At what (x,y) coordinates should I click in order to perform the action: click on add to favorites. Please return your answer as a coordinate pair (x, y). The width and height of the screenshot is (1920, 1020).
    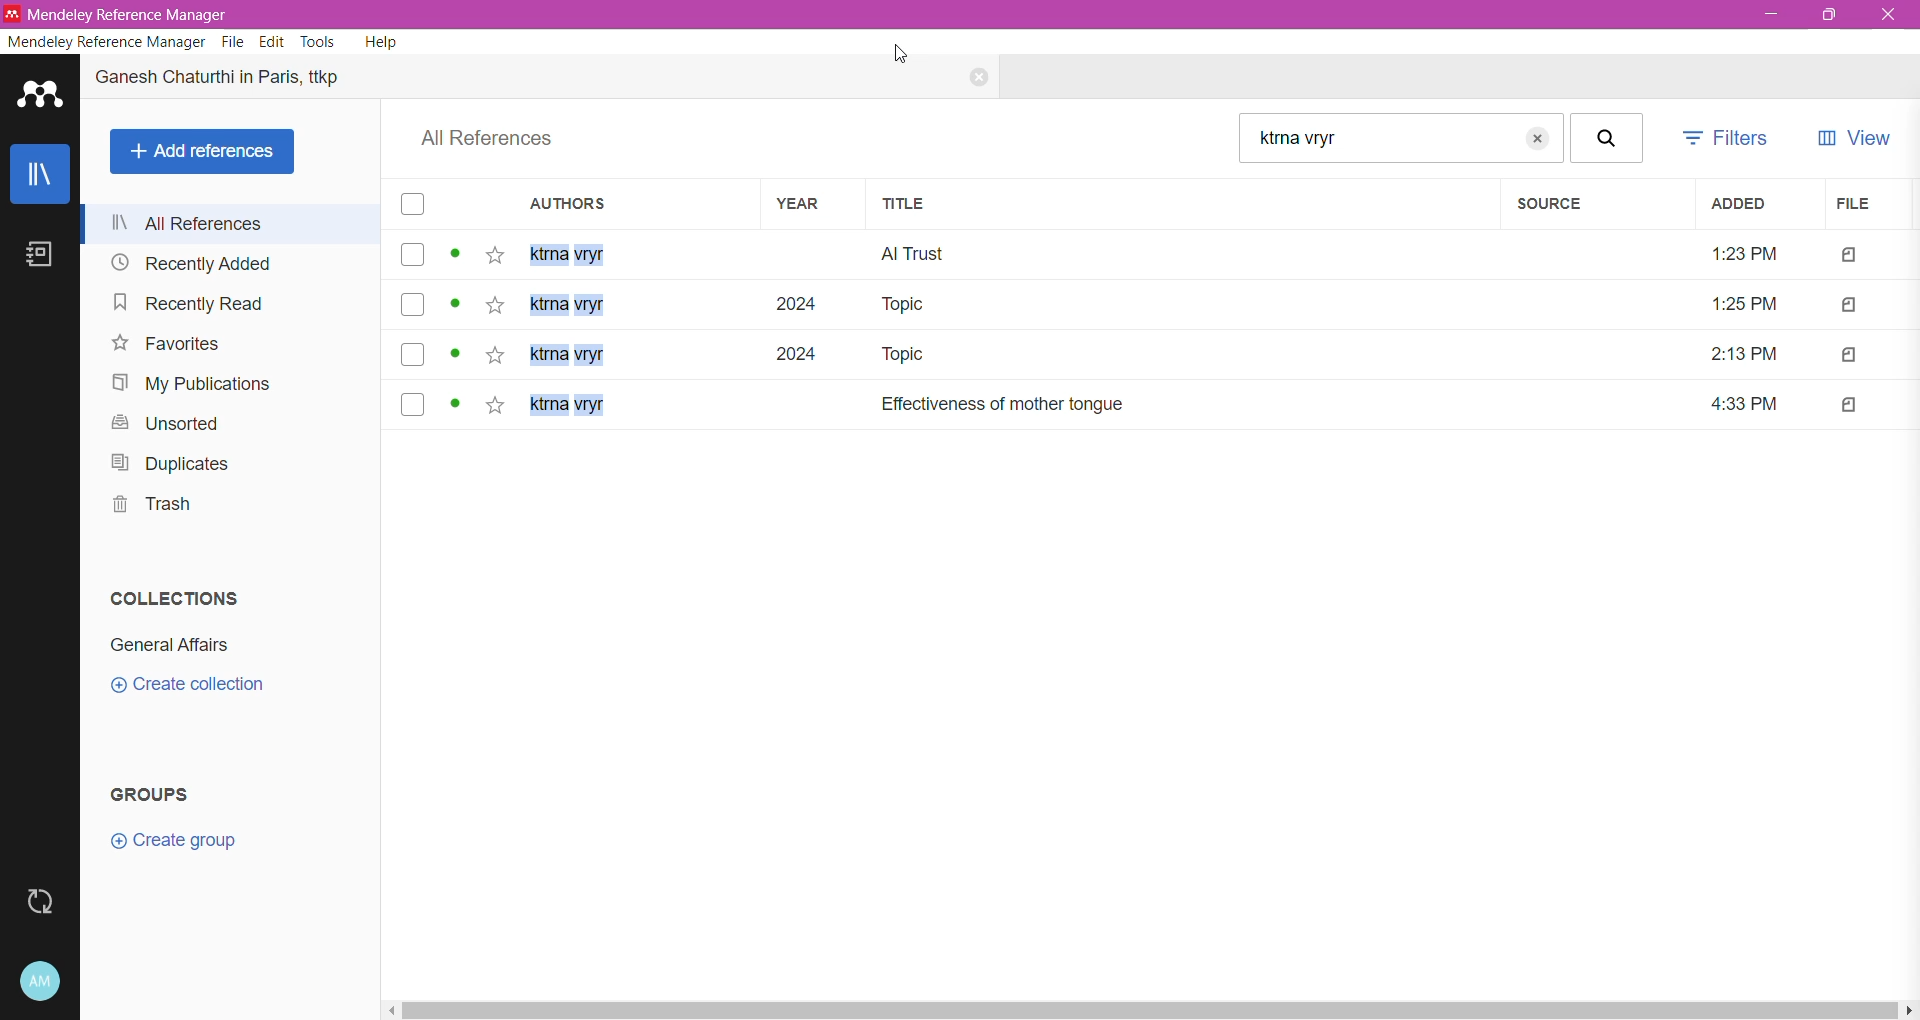
    Looking at the image, I should click on (496, 255).